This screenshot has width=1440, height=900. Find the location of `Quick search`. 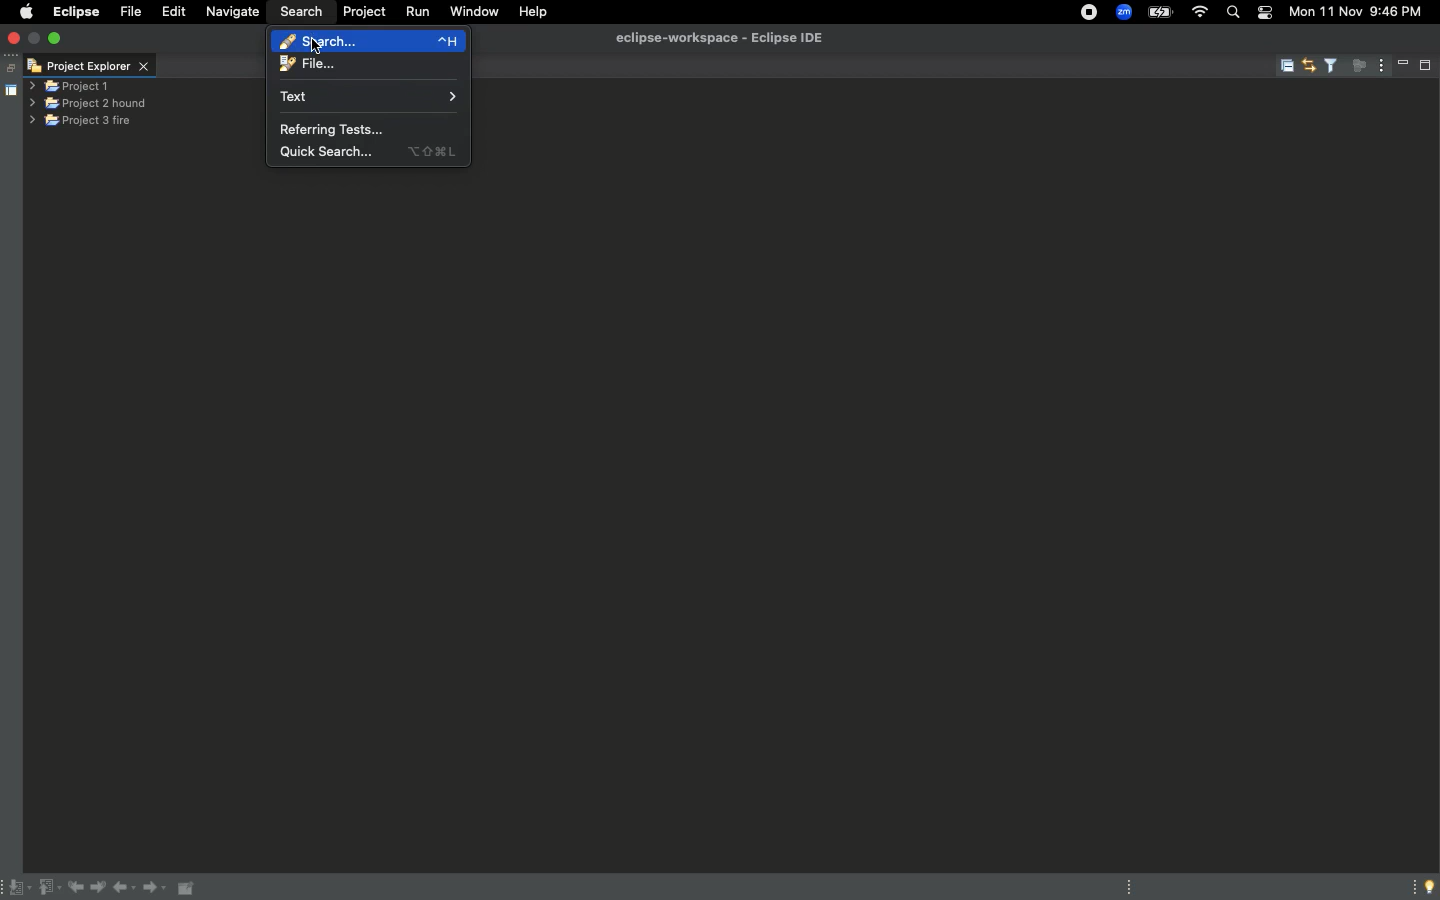

Quick search is located at coordinates (369, 154).